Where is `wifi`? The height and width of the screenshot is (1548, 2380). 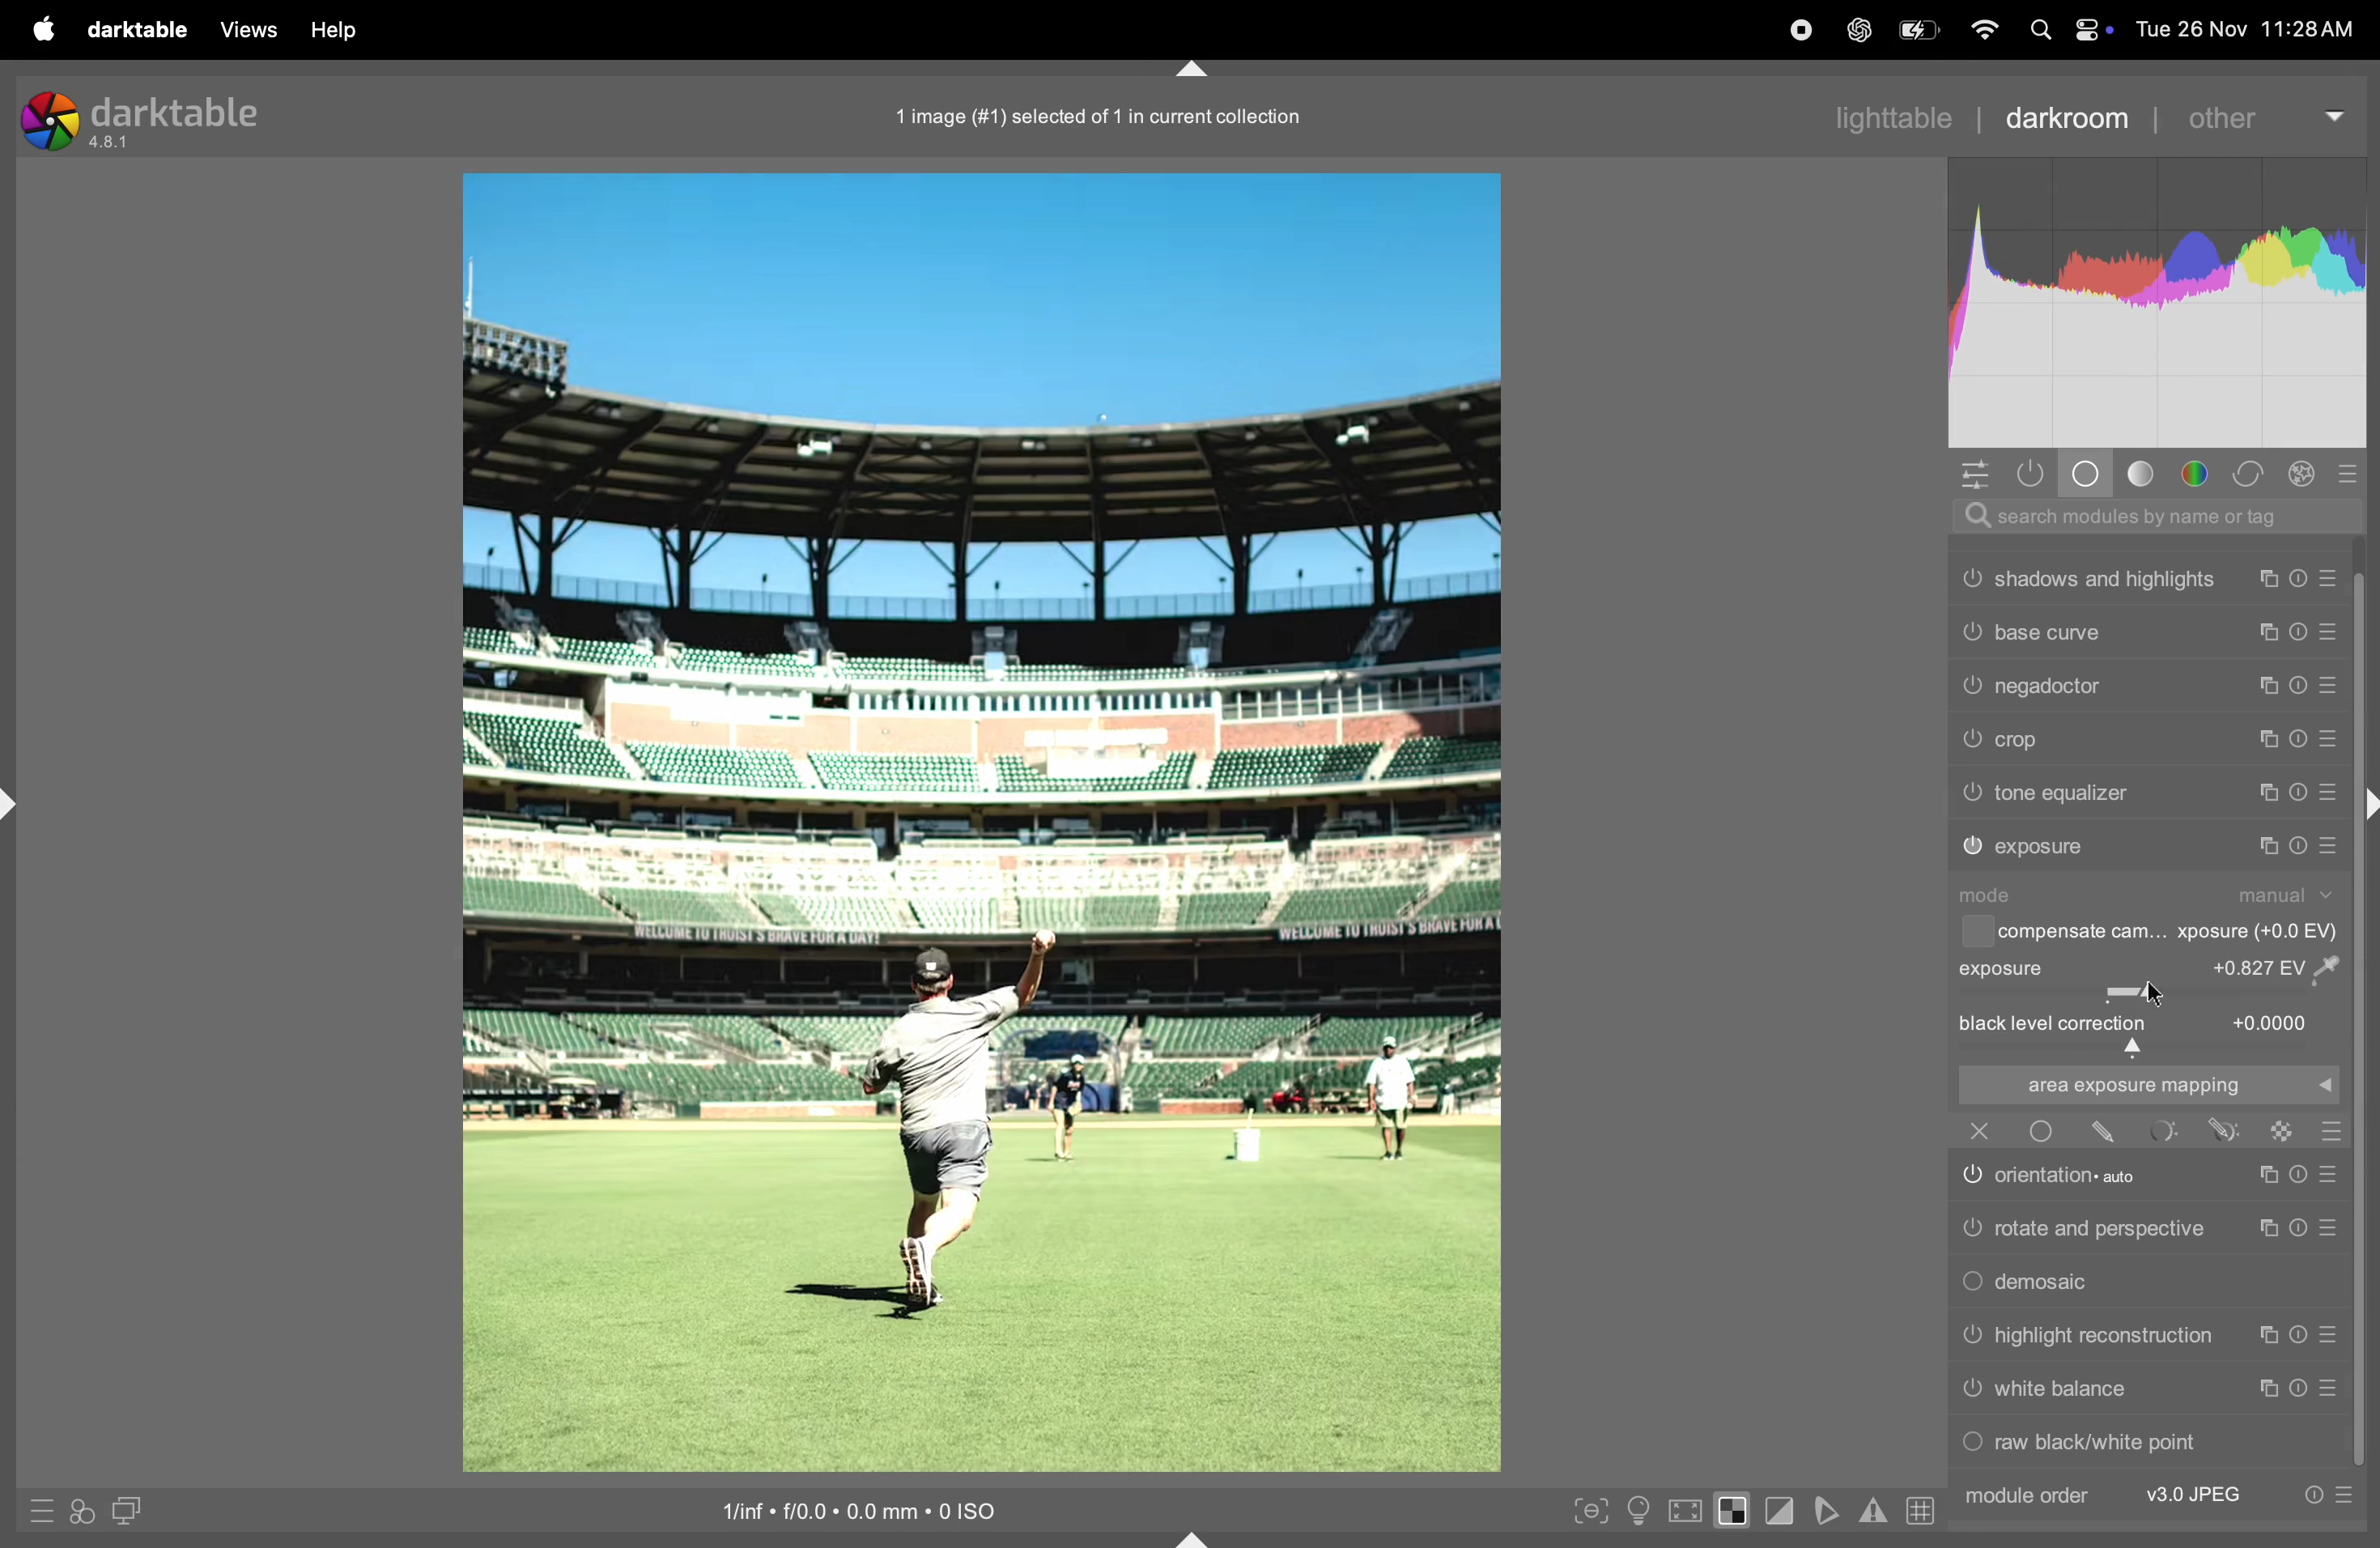
wifi is located at coordinates (1986, 32).